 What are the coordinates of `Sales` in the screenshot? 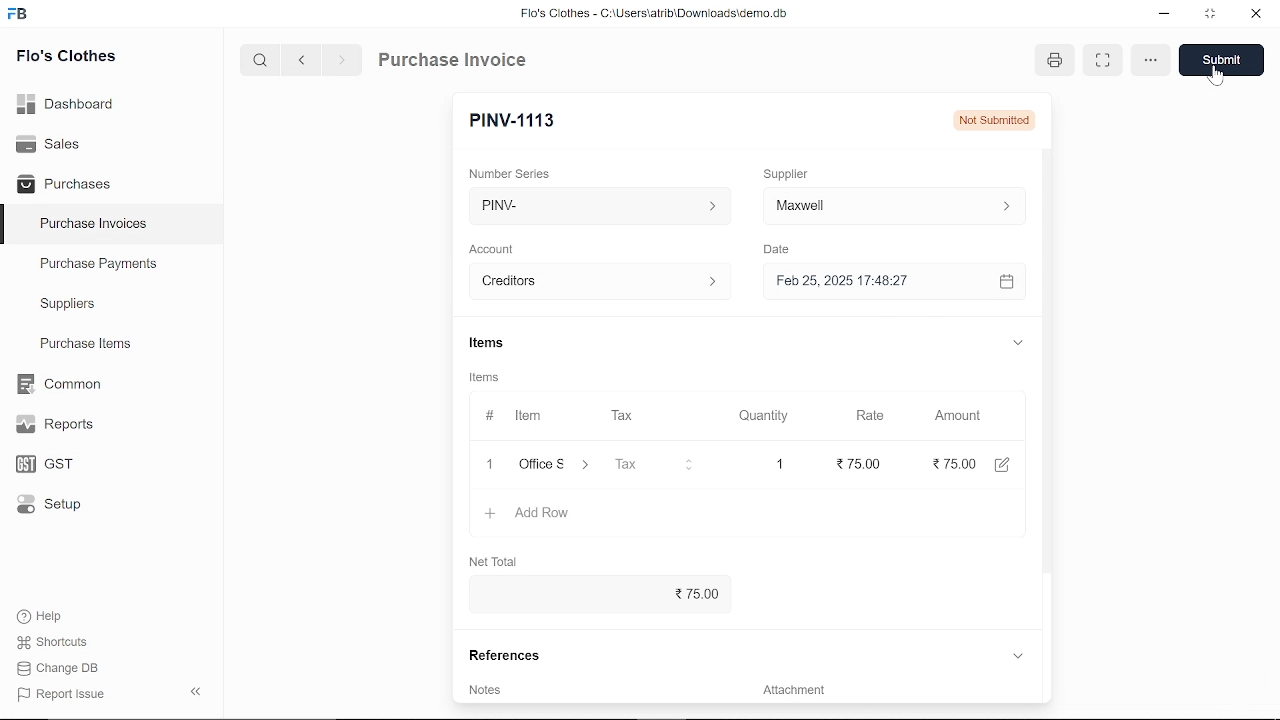 It's located at (48, 142).